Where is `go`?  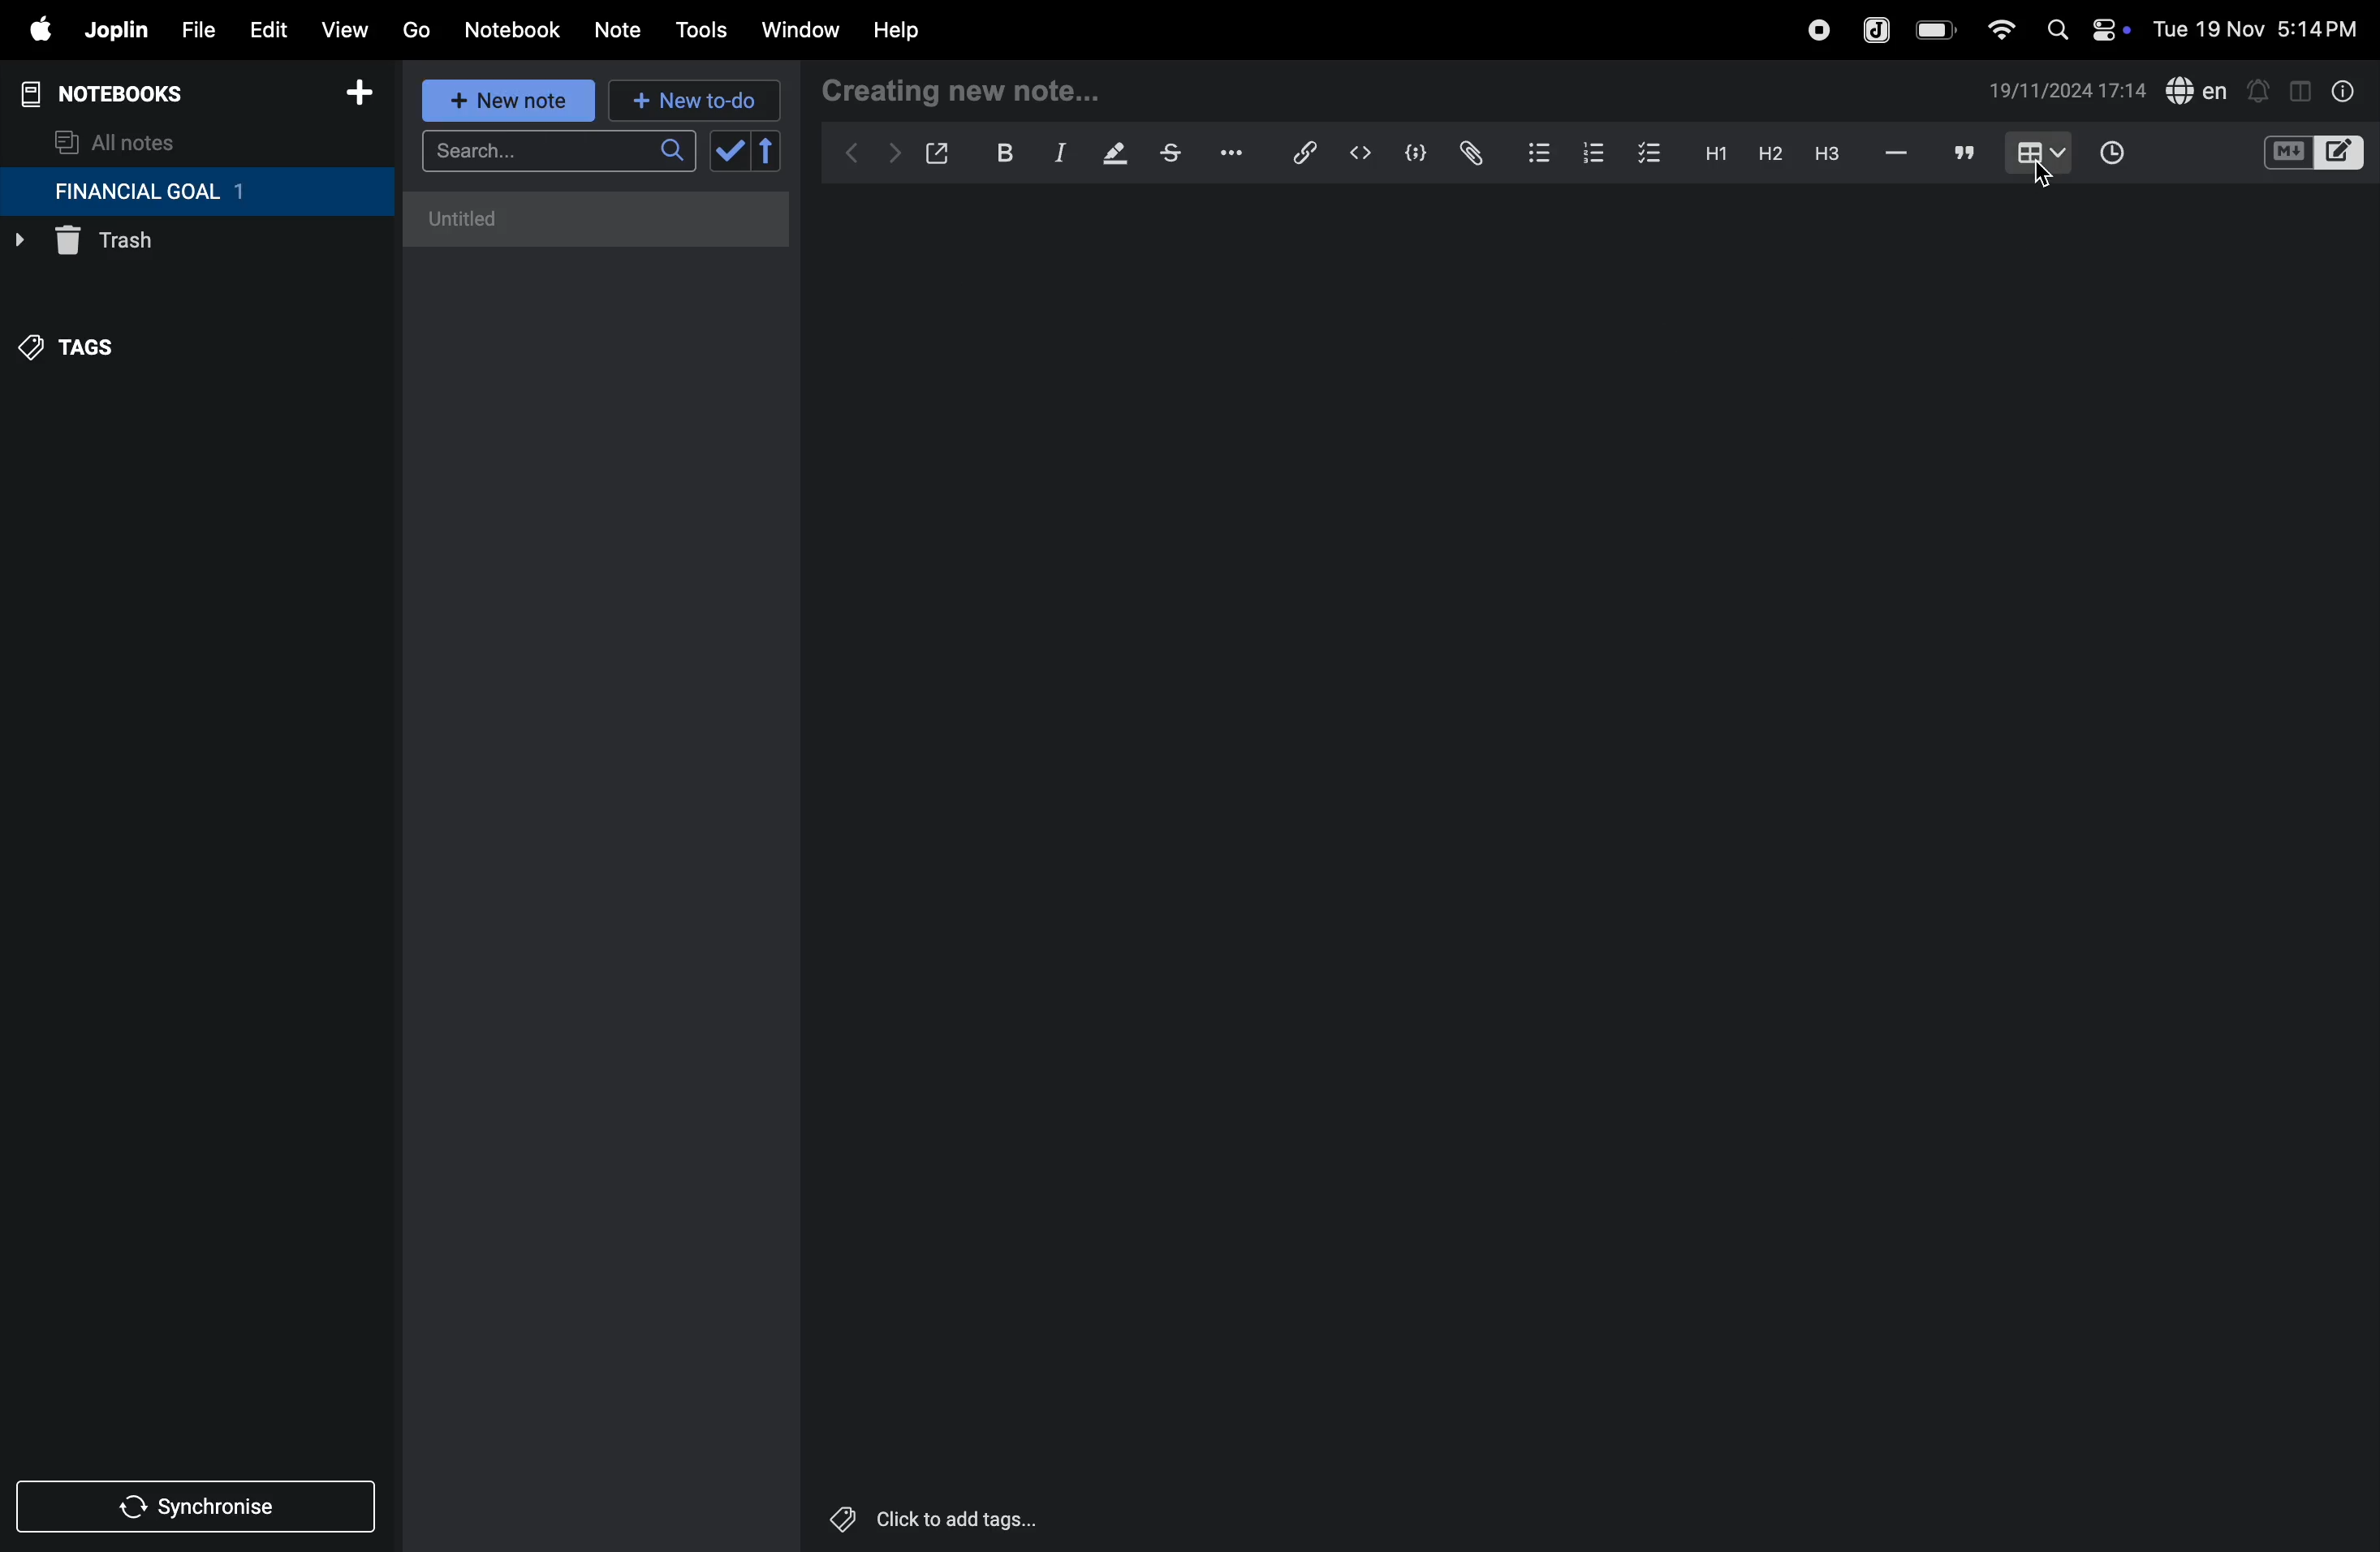
go is located at coordinates (416, 27).